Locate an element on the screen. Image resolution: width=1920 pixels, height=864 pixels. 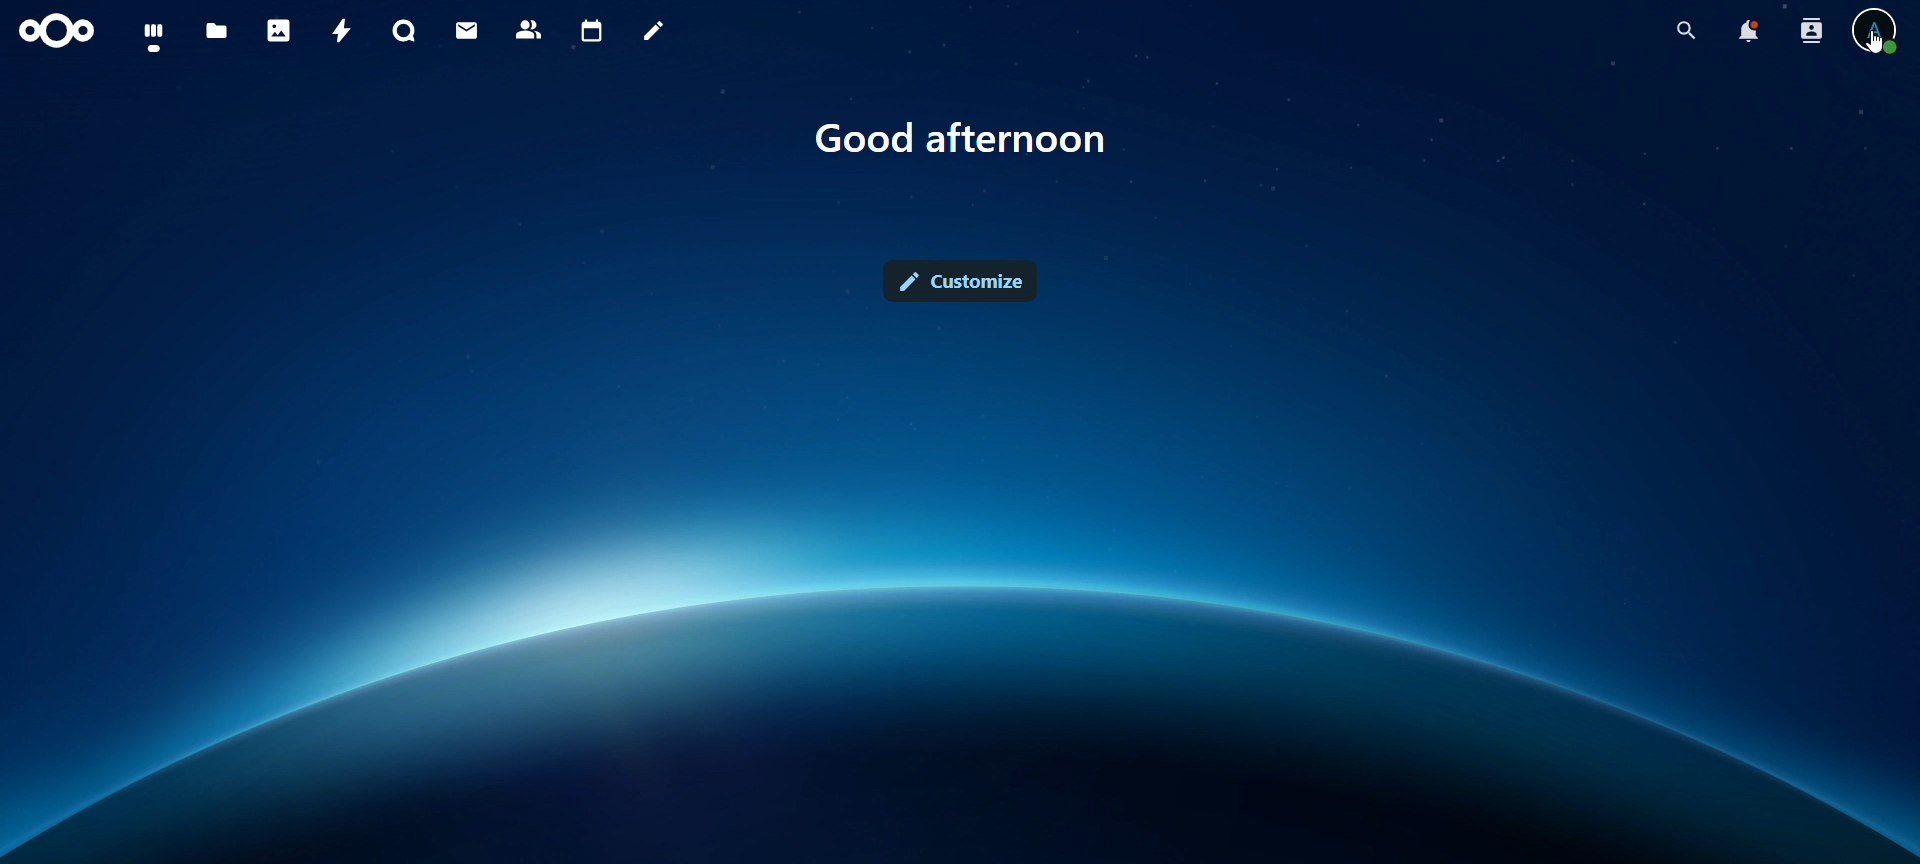
dashboard is located at coordinates (156, 35).